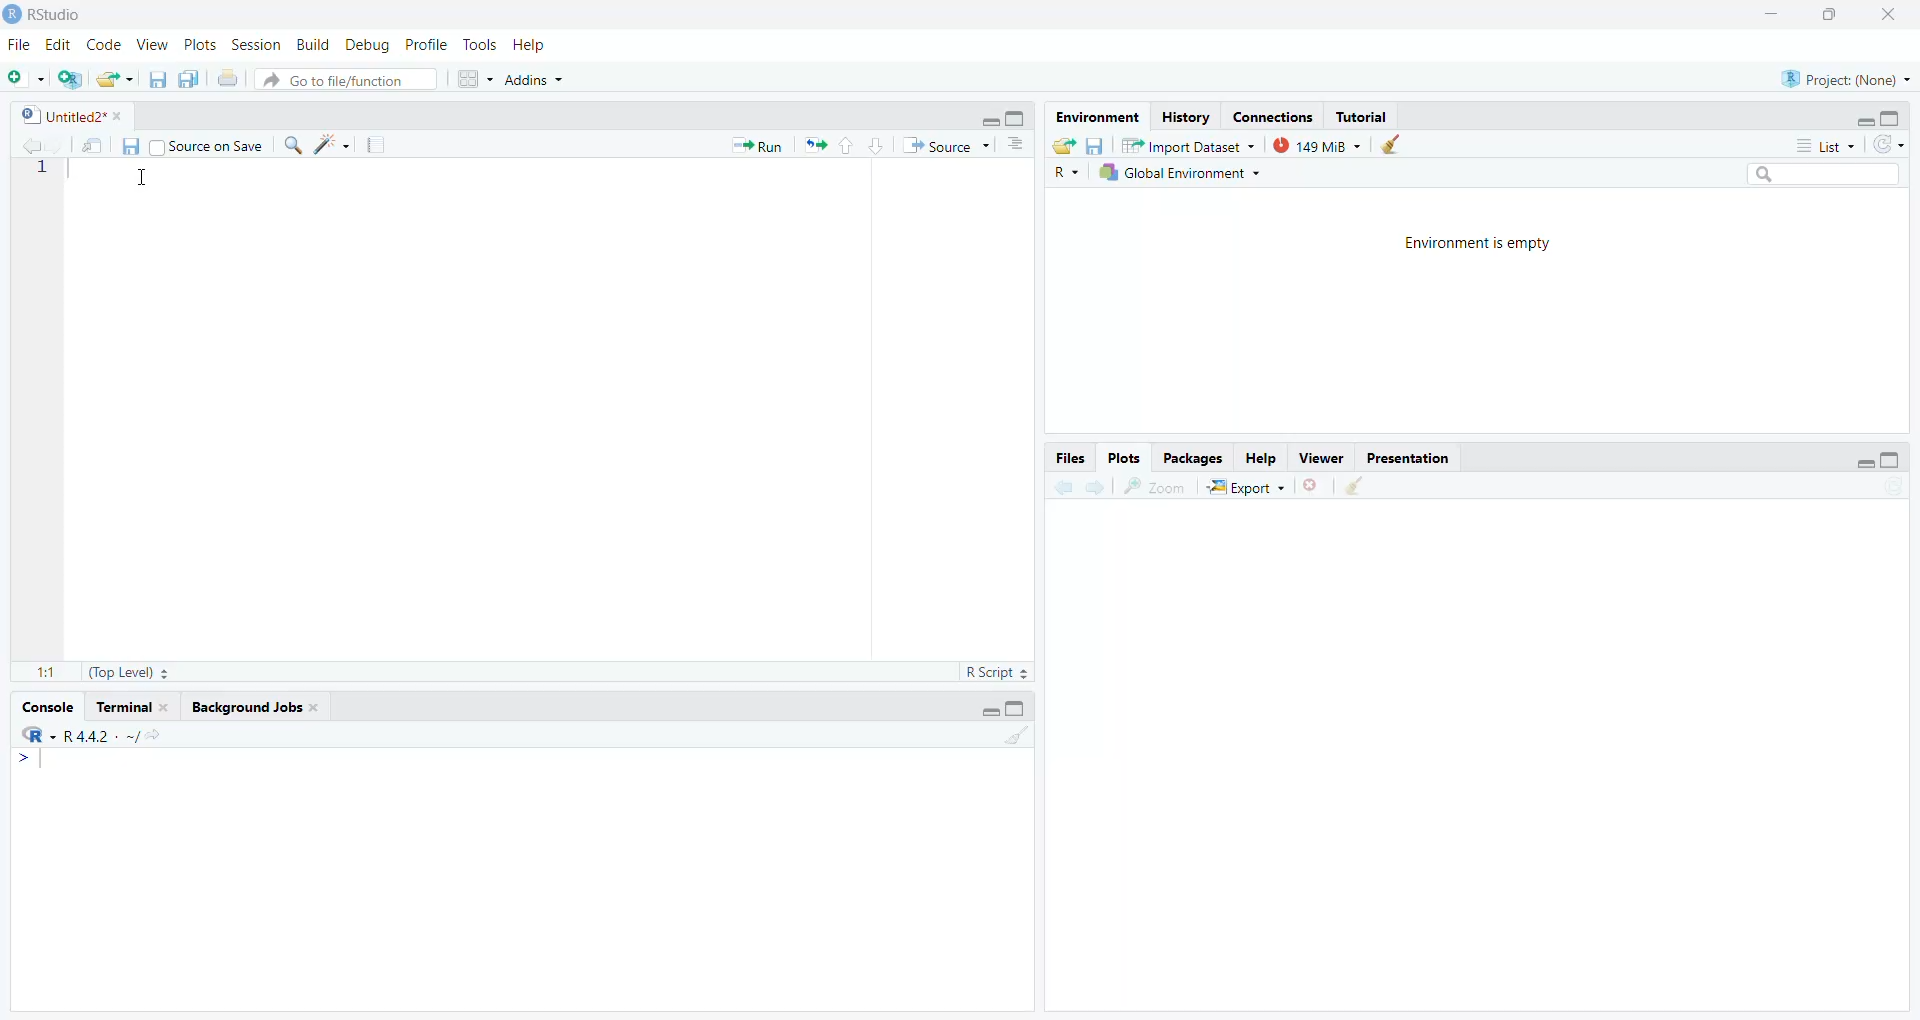 This screenshot has height=1020, width=1920. What do you see at coordinates (1363, 117) in the screenshot?
I see `Tutorial` at bounding box center [1363, 117].